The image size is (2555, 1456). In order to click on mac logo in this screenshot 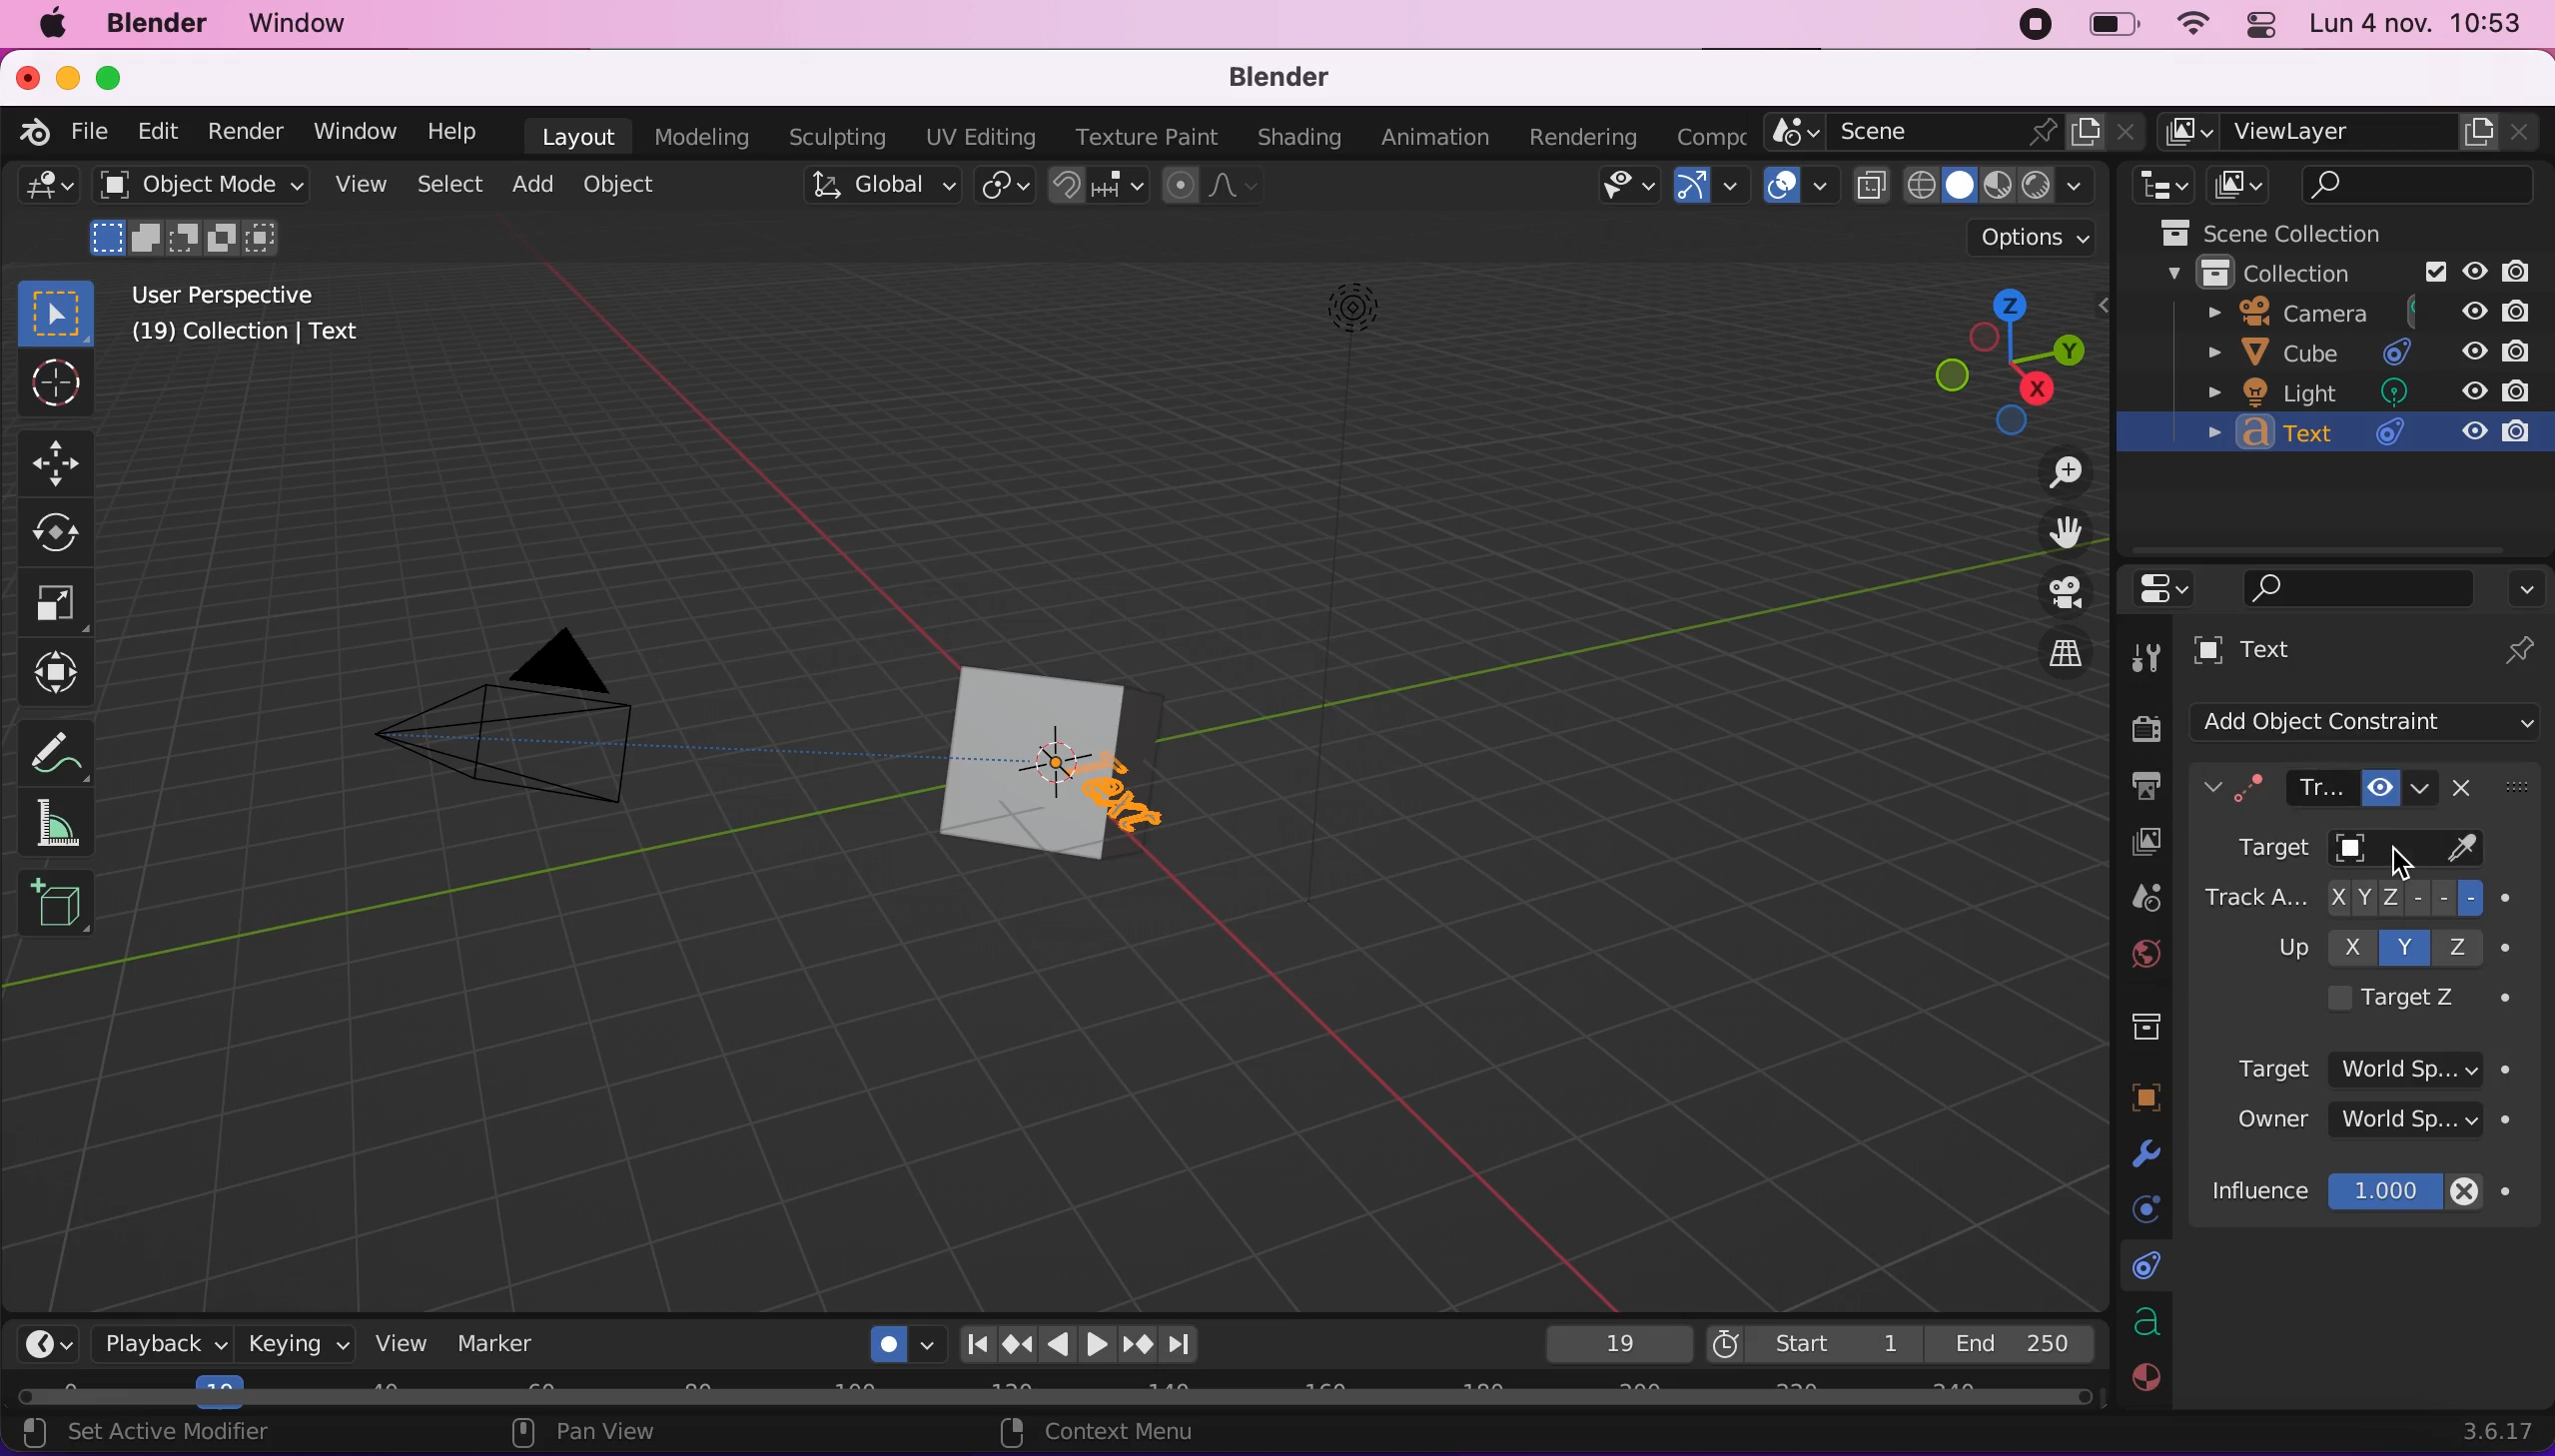, I will do `click(59, 28)`.